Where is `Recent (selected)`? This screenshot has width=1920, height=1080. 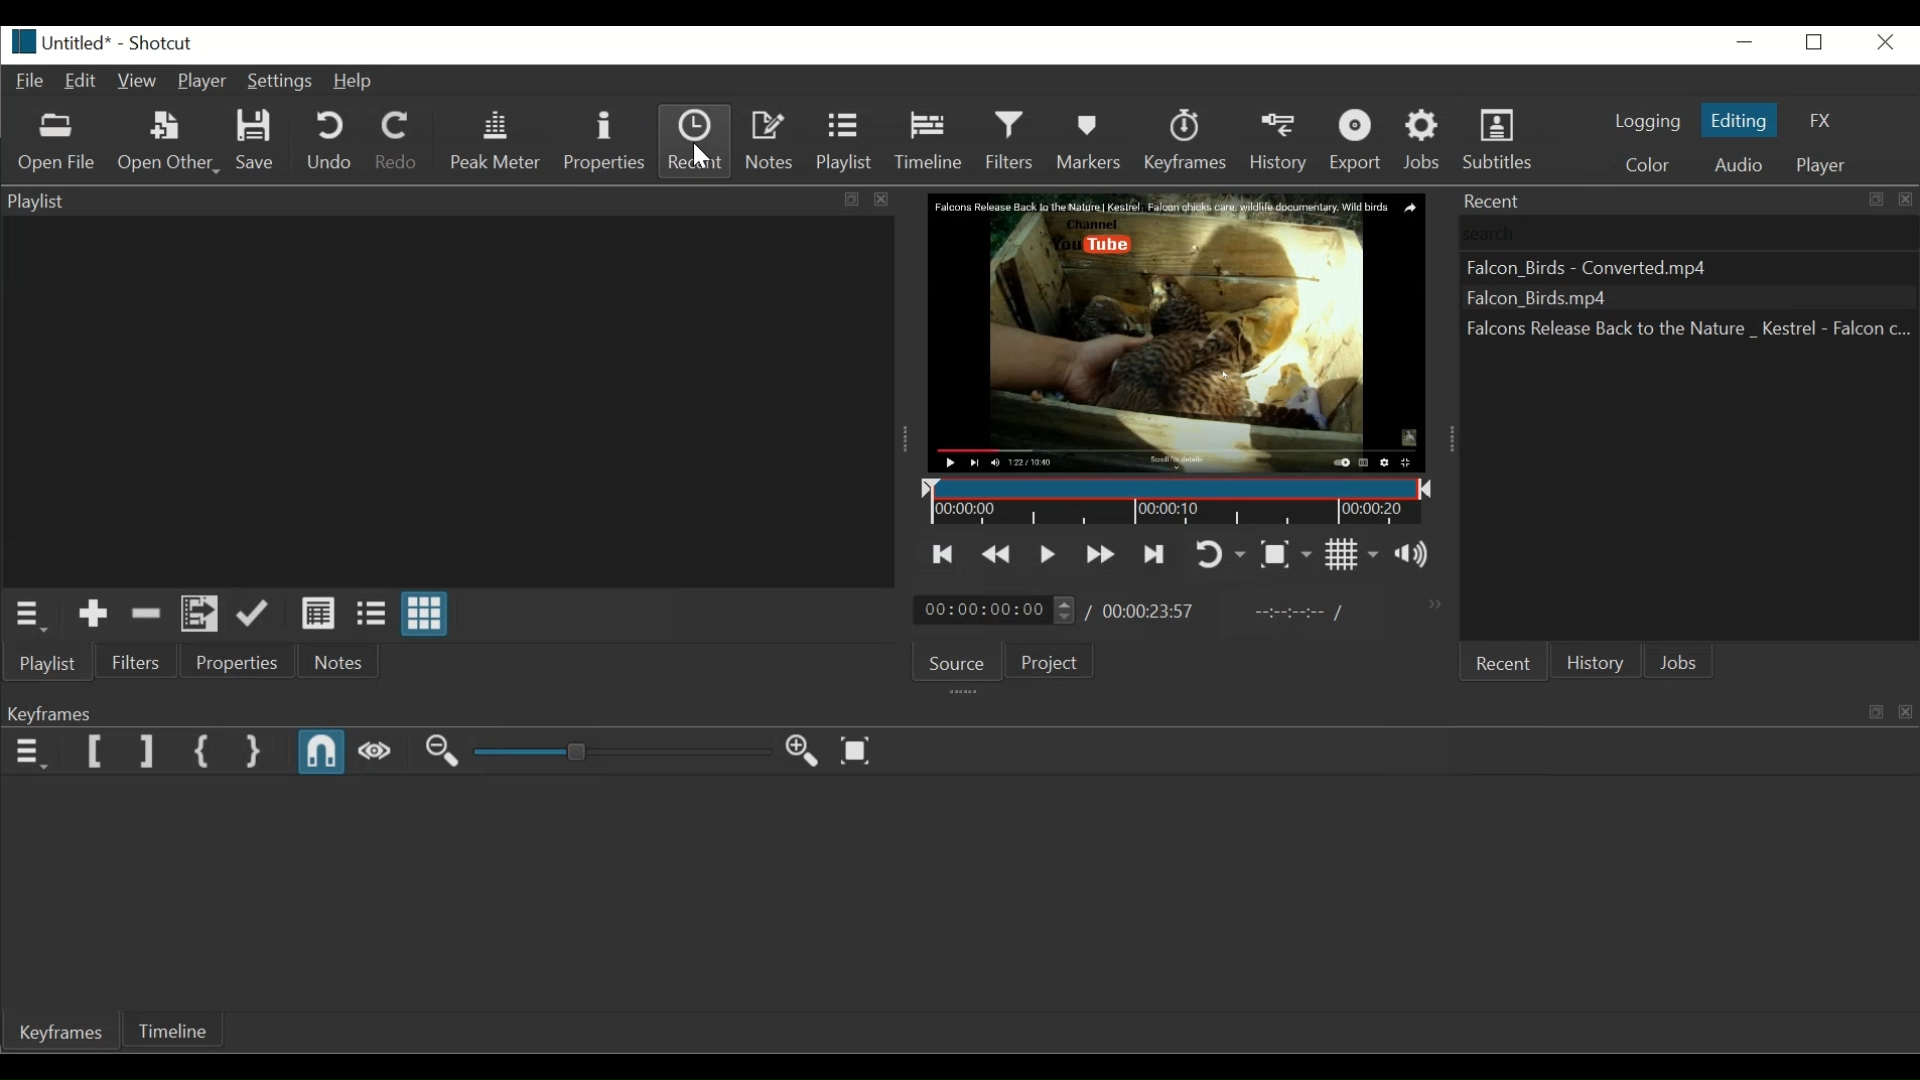
Recent (selected) is located at coordinates (698, 141).